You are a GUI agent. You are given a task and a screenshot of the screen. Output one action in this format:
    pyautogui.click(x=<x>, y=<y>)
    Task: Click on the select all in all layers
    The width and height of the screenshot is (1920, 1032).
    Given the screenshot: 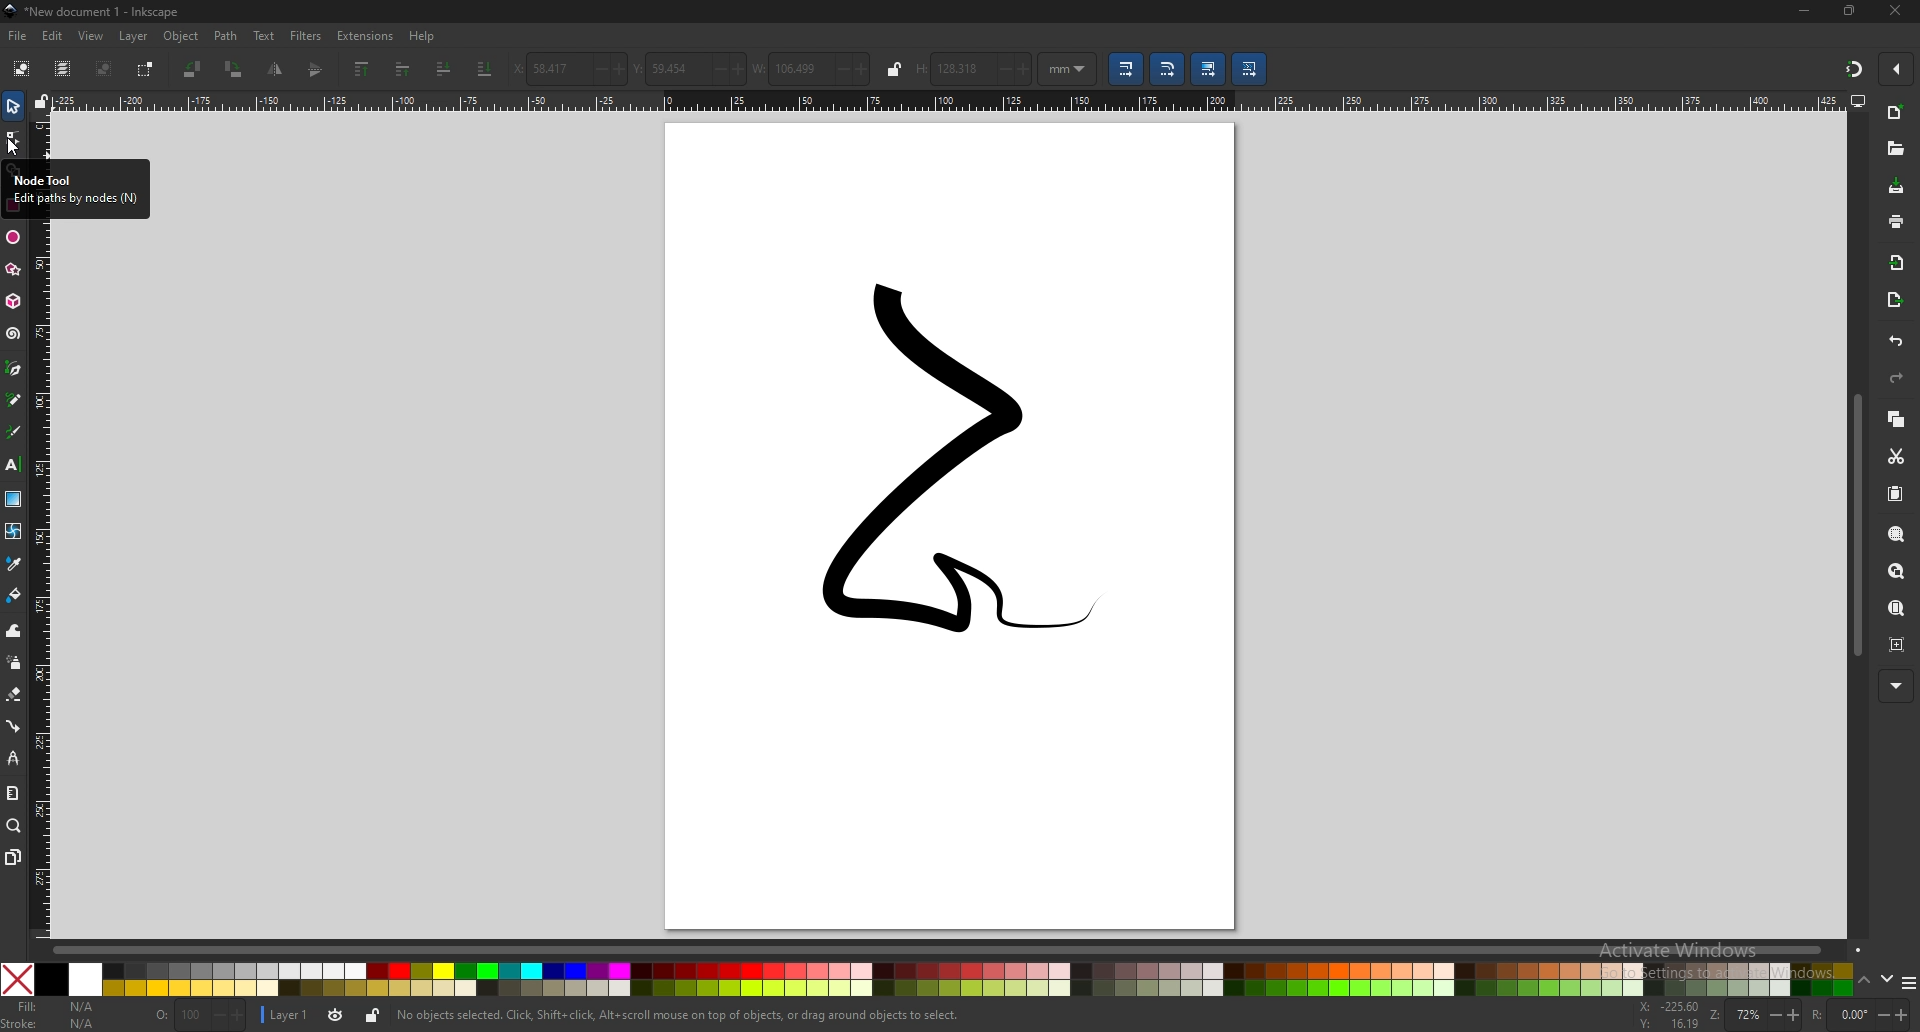 What is the action you would take?
    pyautogui.click(x=63, y=68)
    